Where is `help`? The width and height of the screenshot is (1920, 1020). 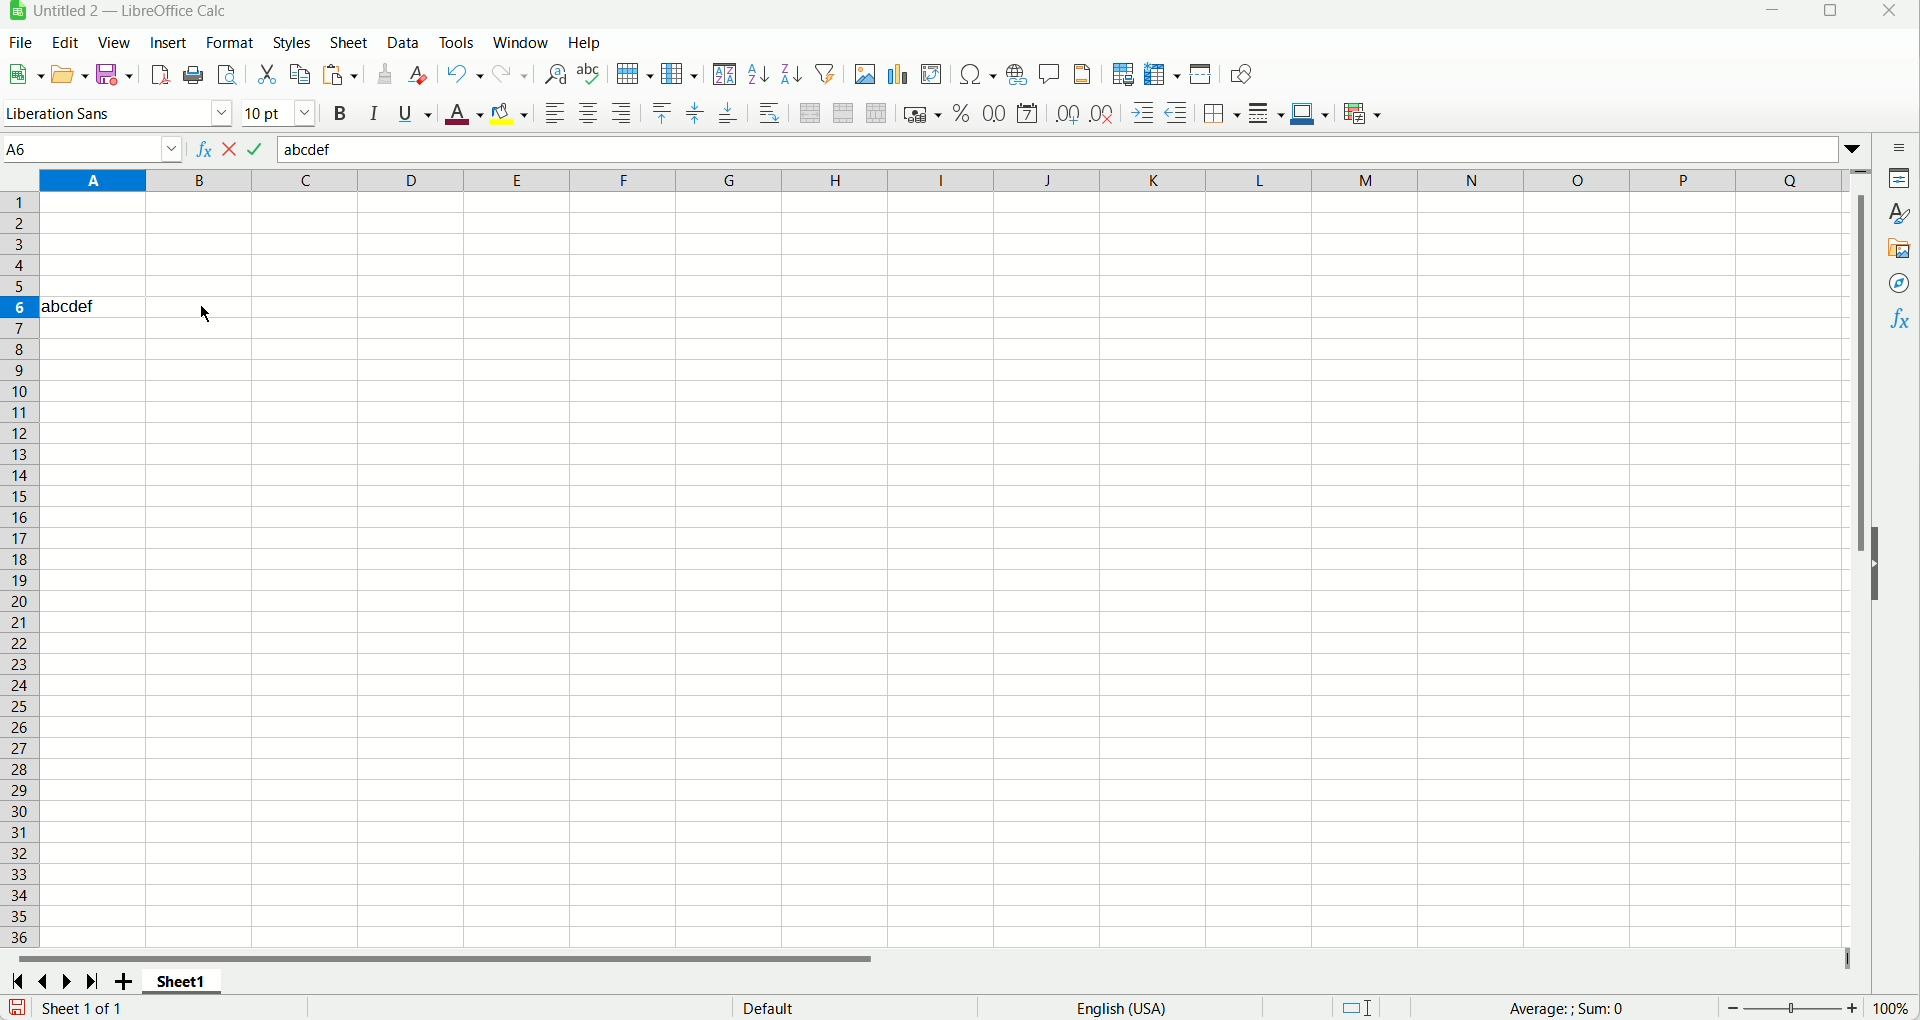 help is located at coordinates (584, 42).